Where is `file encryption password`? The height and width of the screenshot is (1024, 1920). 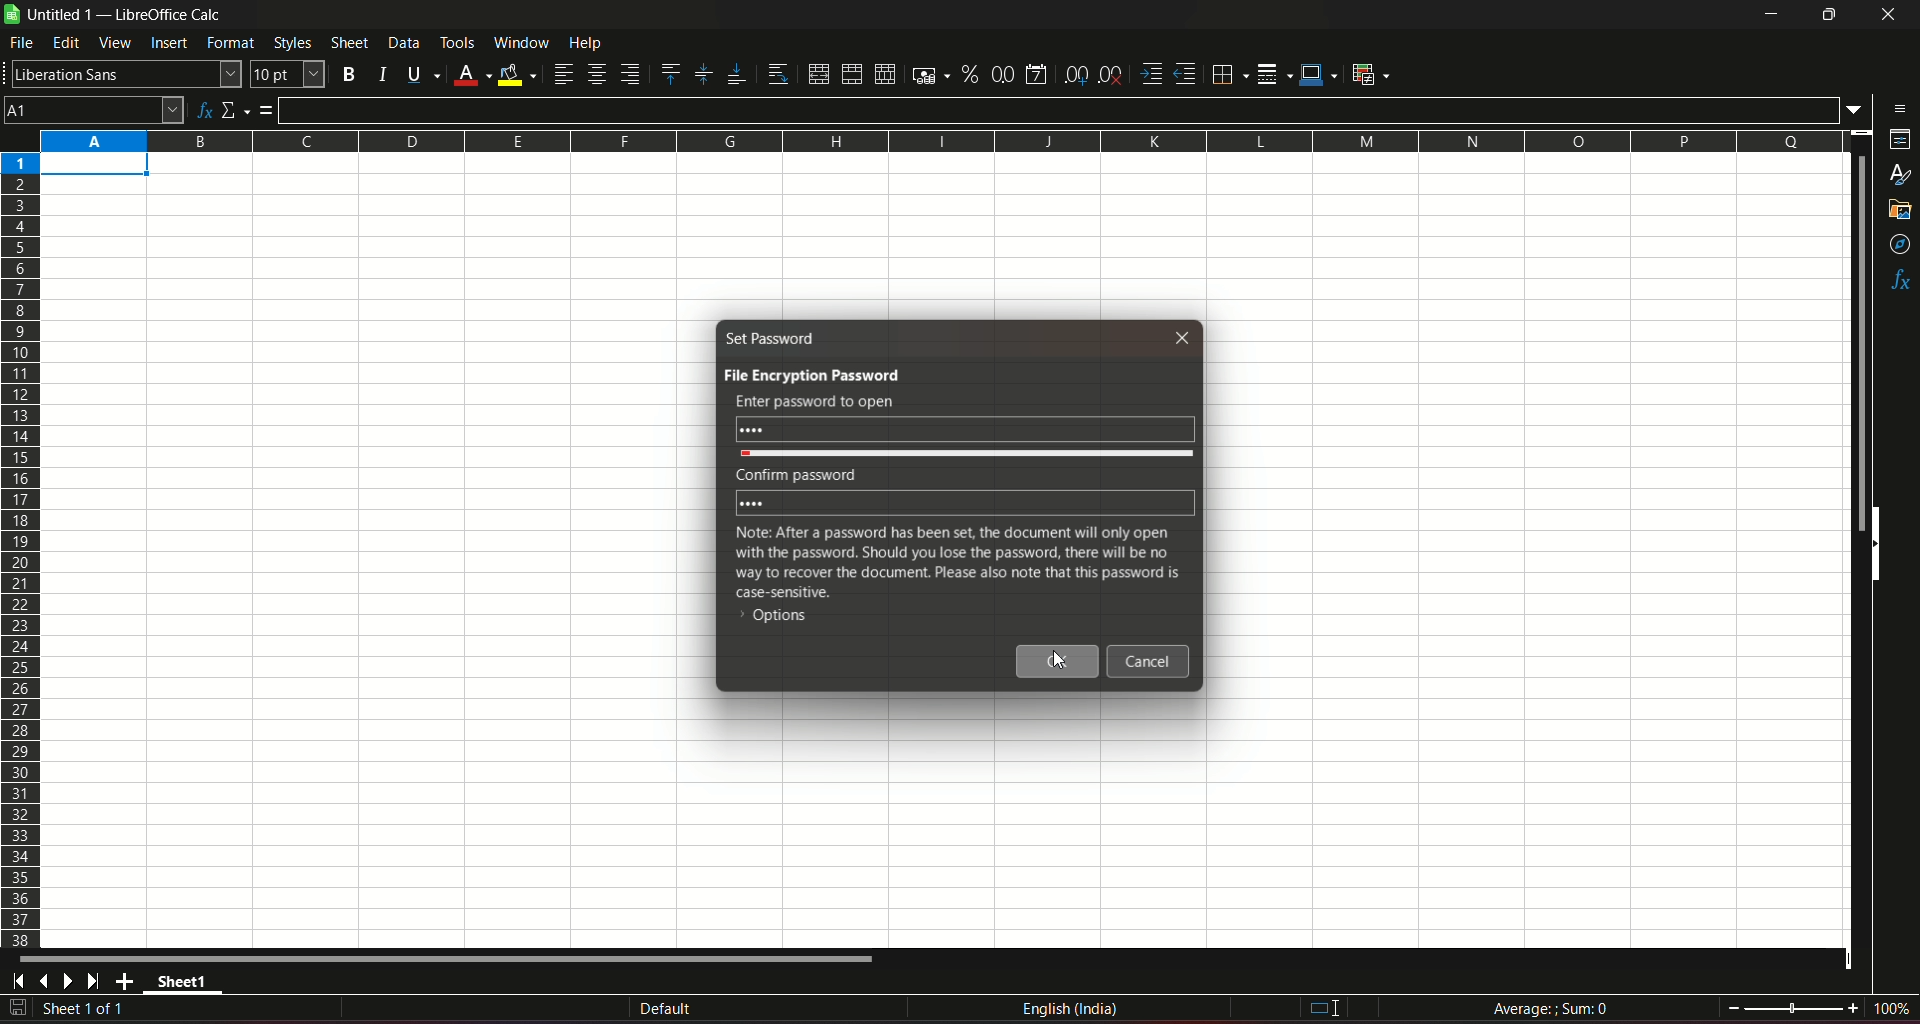 file encryption password is located at coordinates (810, 374).